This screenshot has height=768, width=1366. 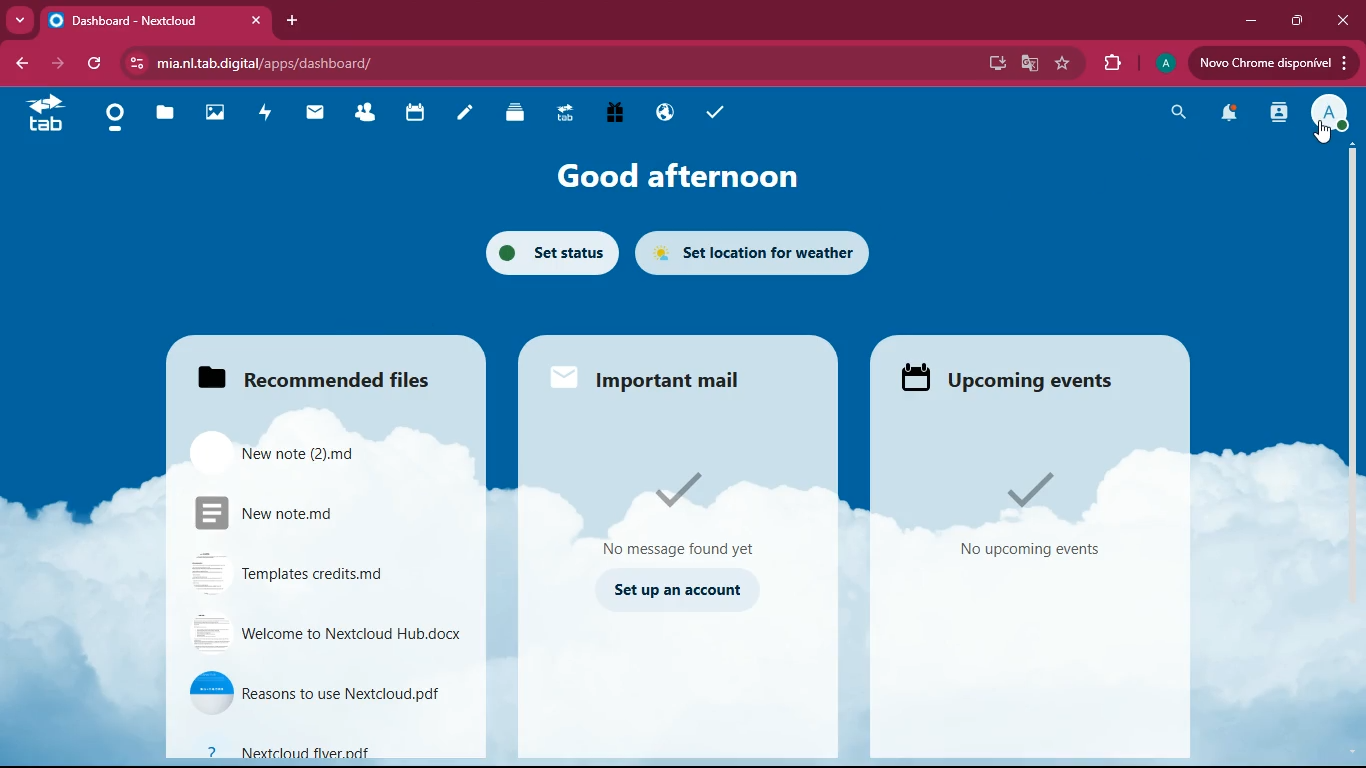 What do you see at coordinates (20, 65) in the screenshot?
I see `back` at bounding box center [20, 65].